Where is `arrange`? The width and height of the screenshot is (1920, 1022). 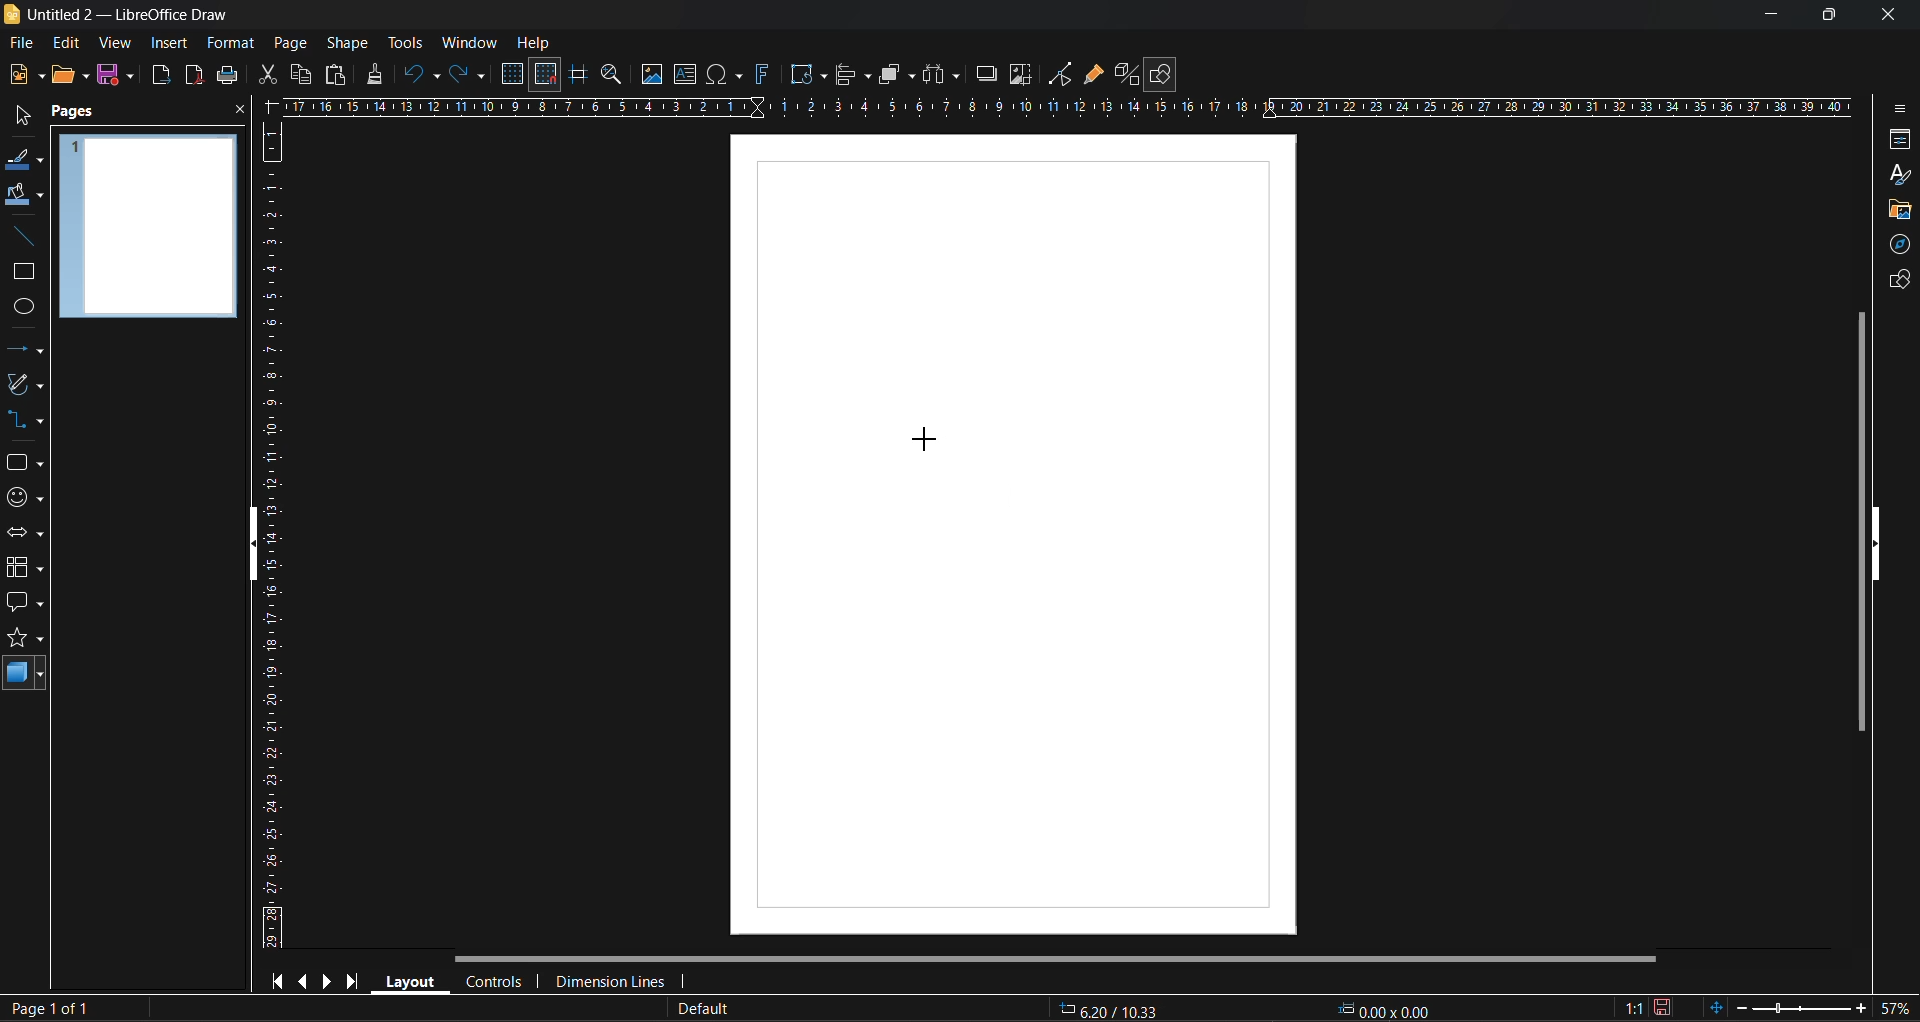
arrange is located at coordinates (894, 74).